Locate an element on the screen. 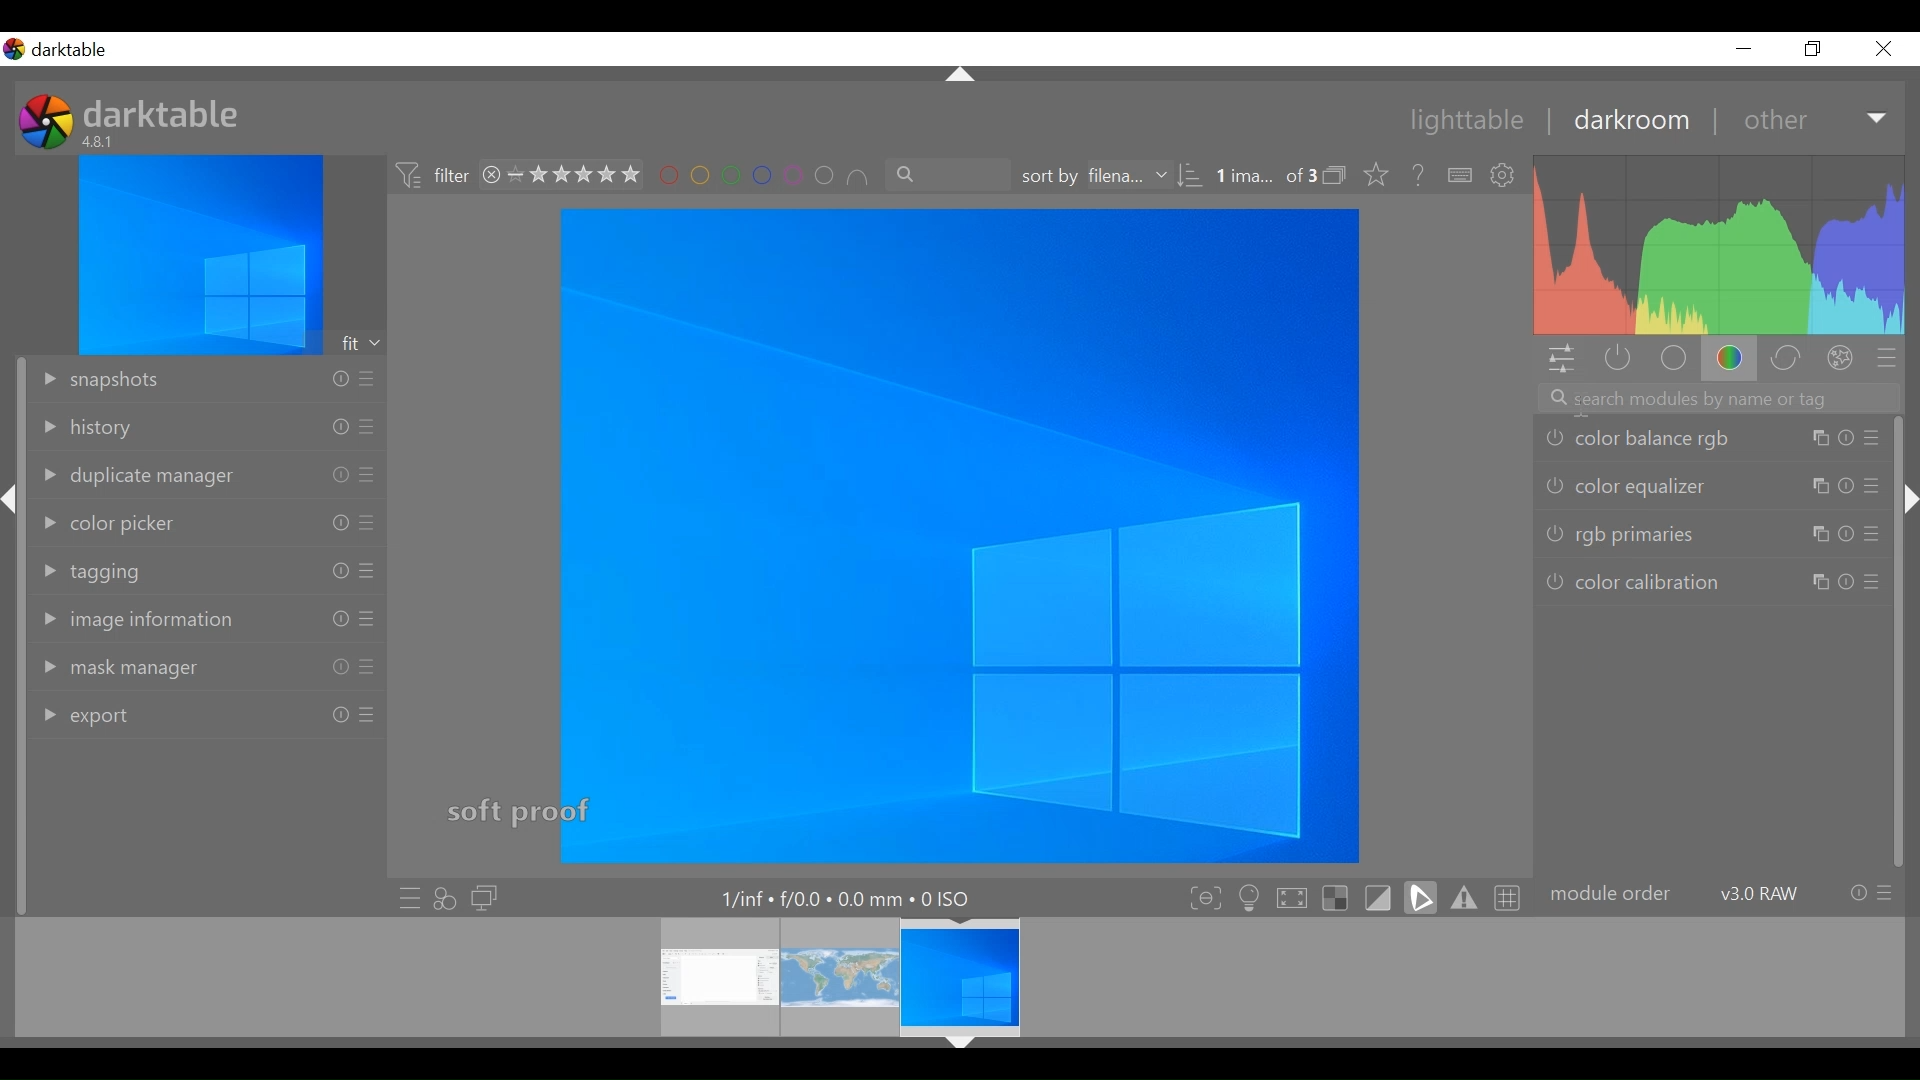 The width and height of the screenshot is (1920, 1080). toggle clipping indication is located at coordinates (1421, 895).